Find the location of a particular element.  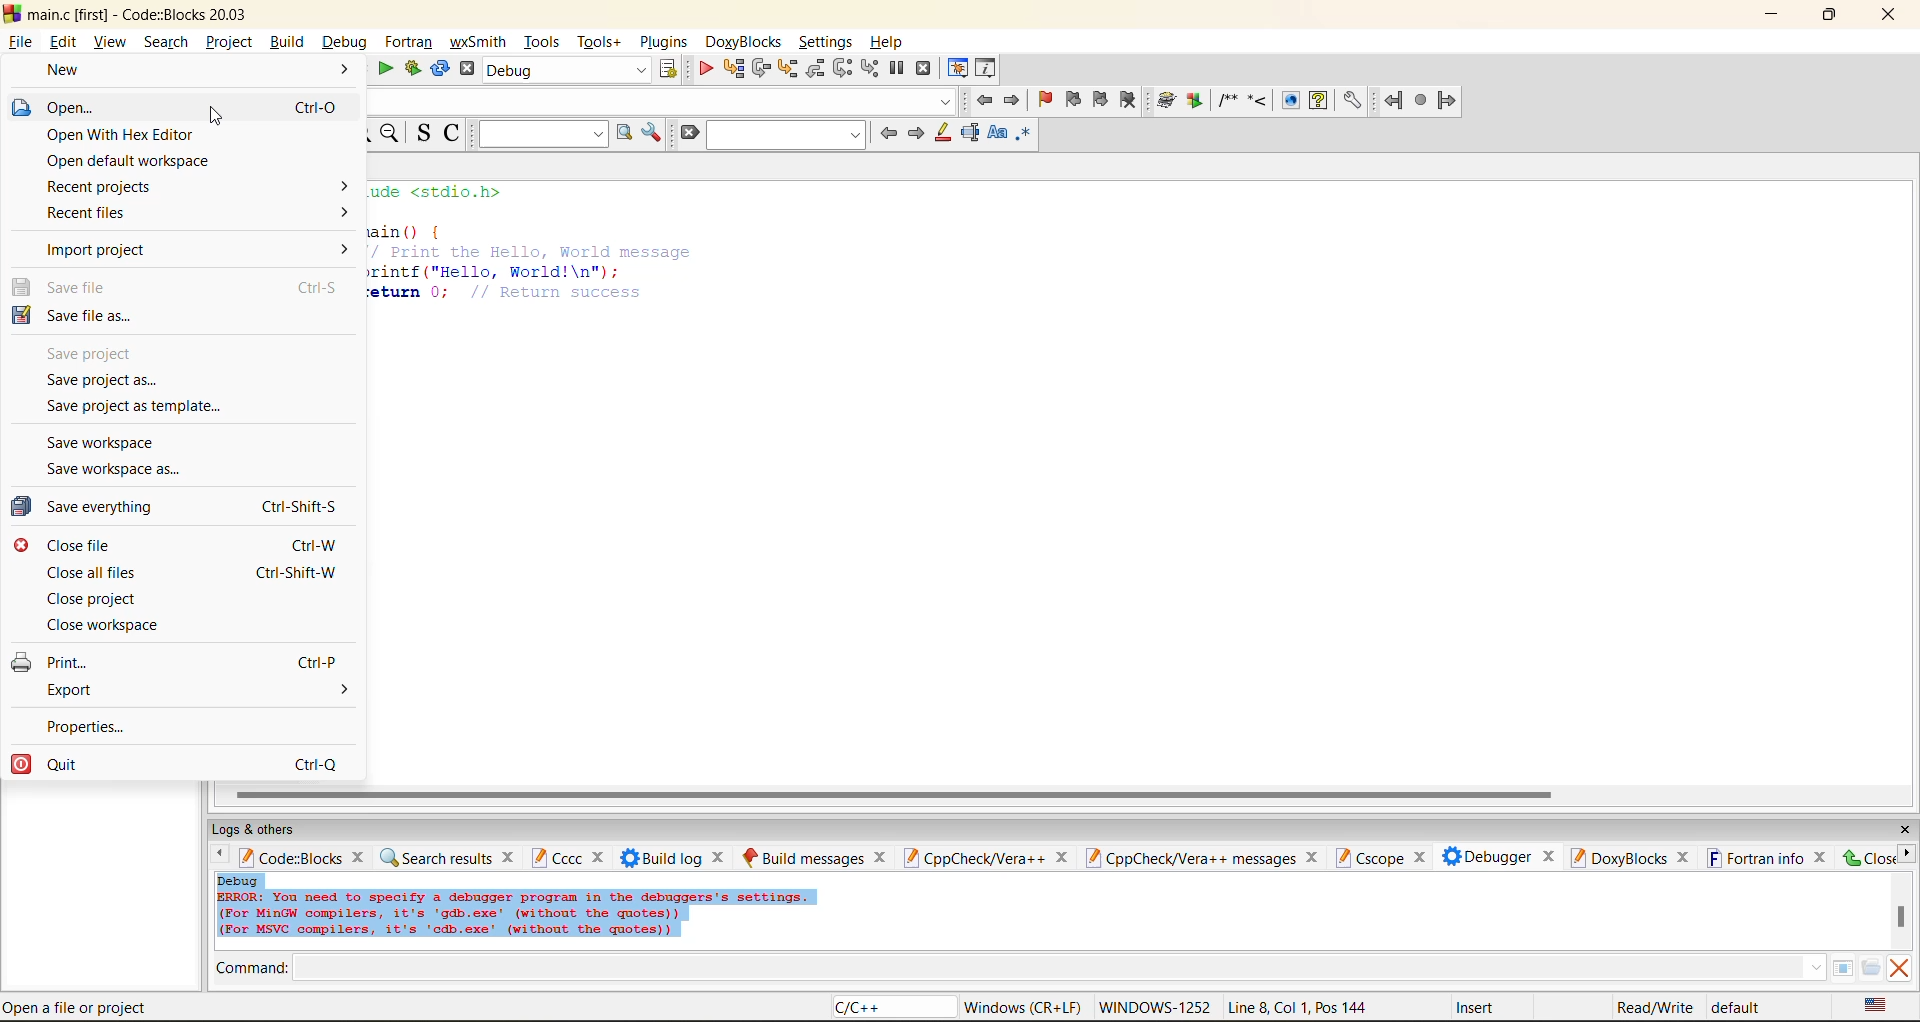

debug is located at coordinates (342, 42).